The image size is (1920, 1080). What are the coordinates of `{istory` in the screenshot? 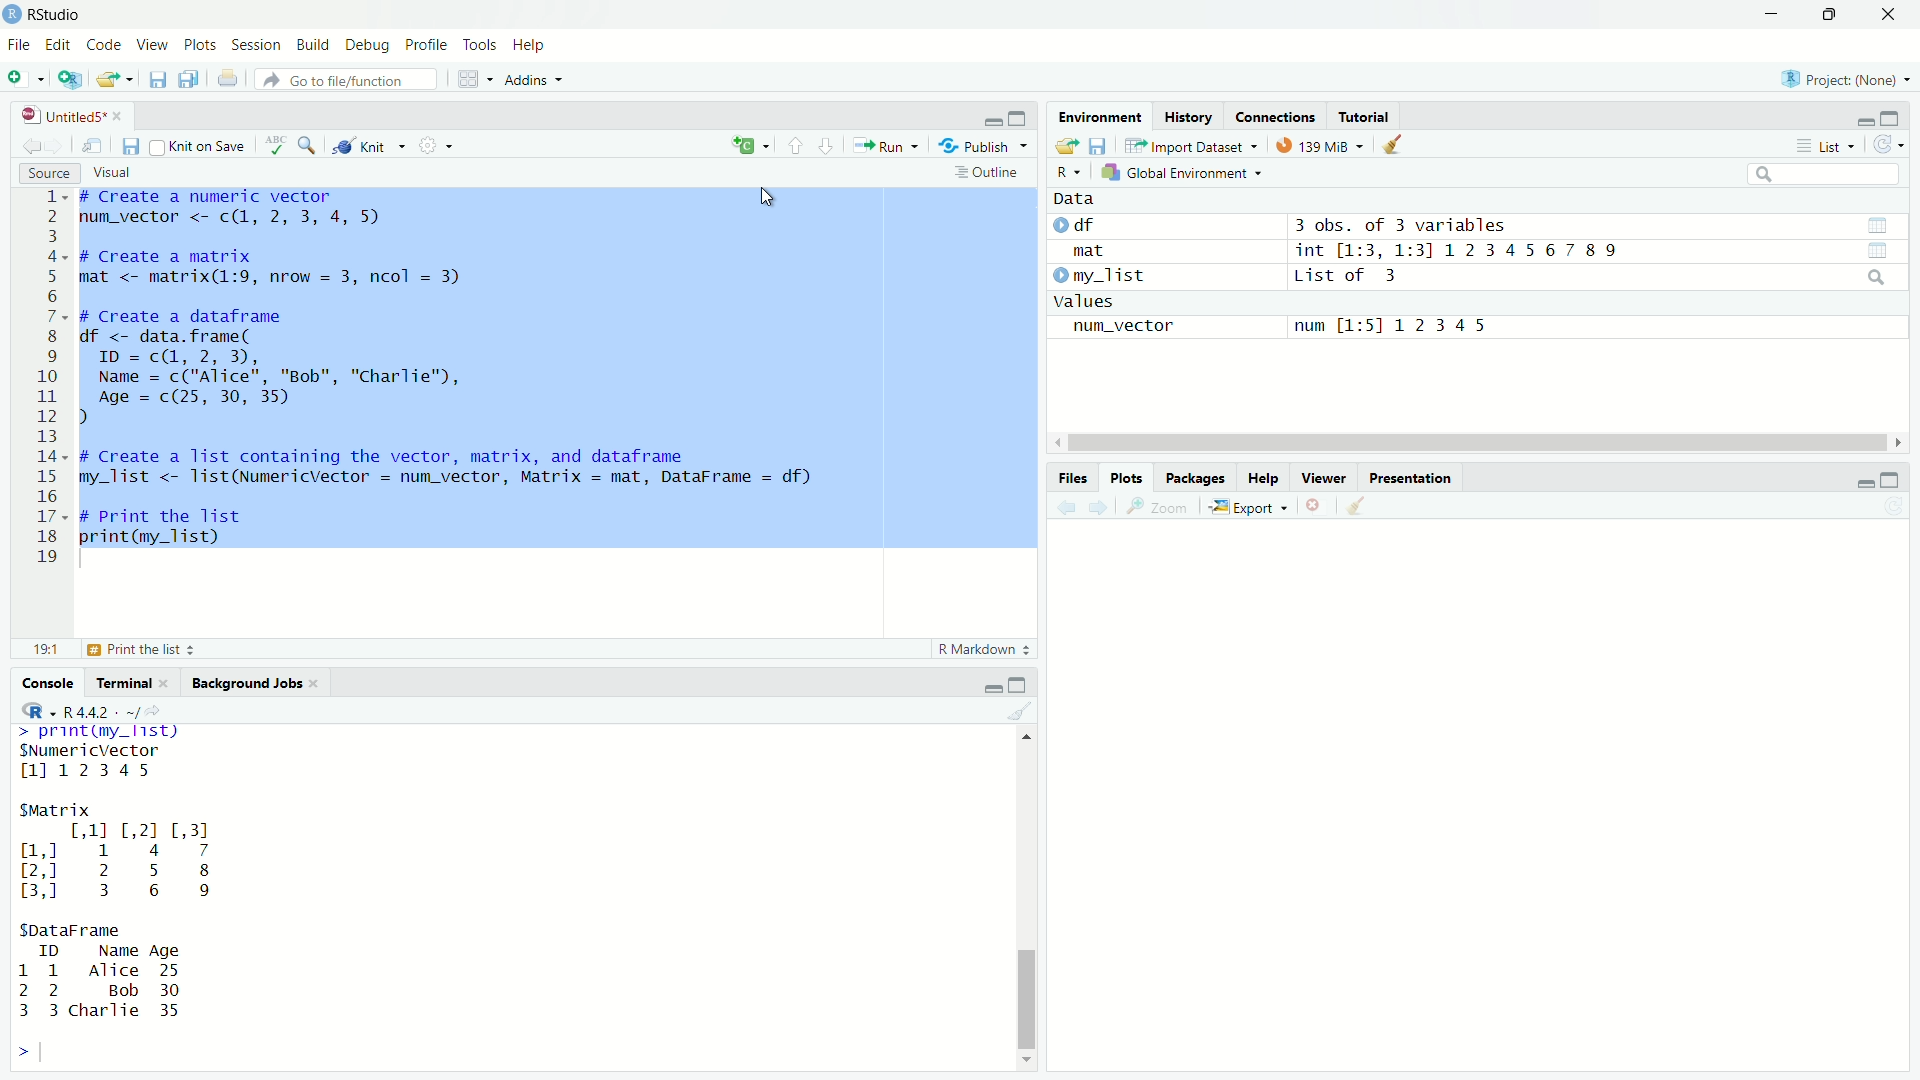 It's located at (1190, 117).